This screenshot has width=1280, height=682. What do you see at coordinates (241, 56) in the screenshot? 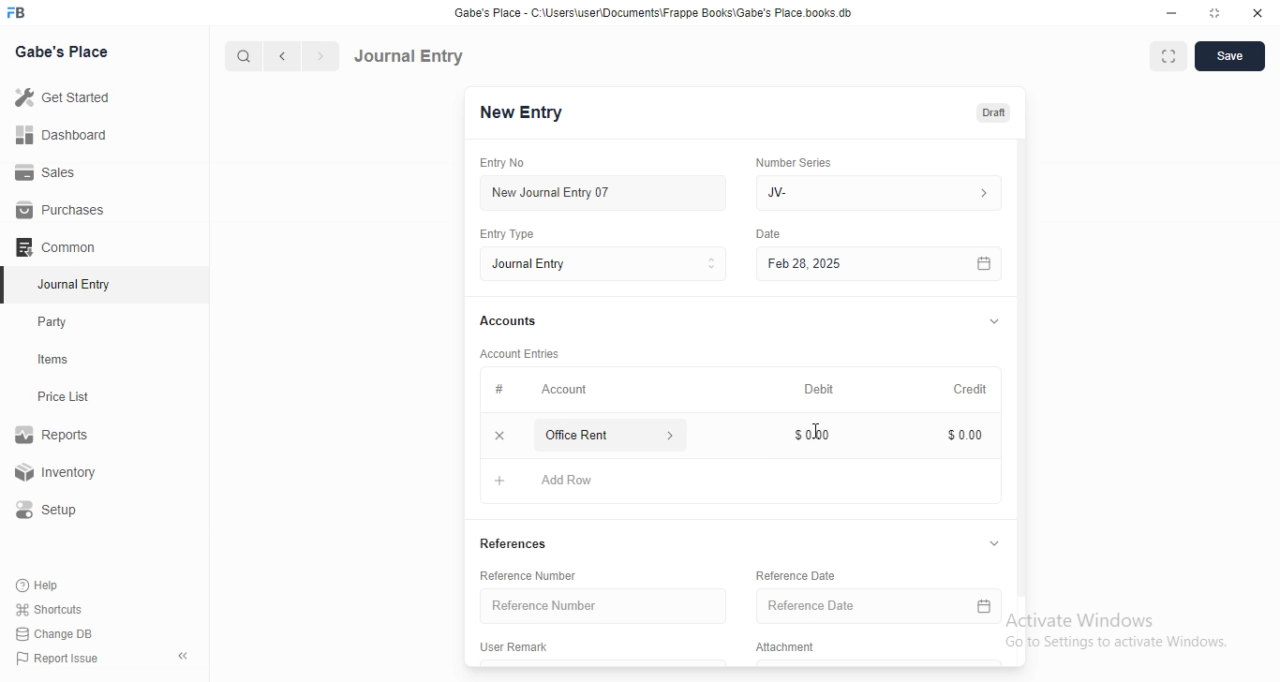
I see `search` at bounding box center [241, 56].